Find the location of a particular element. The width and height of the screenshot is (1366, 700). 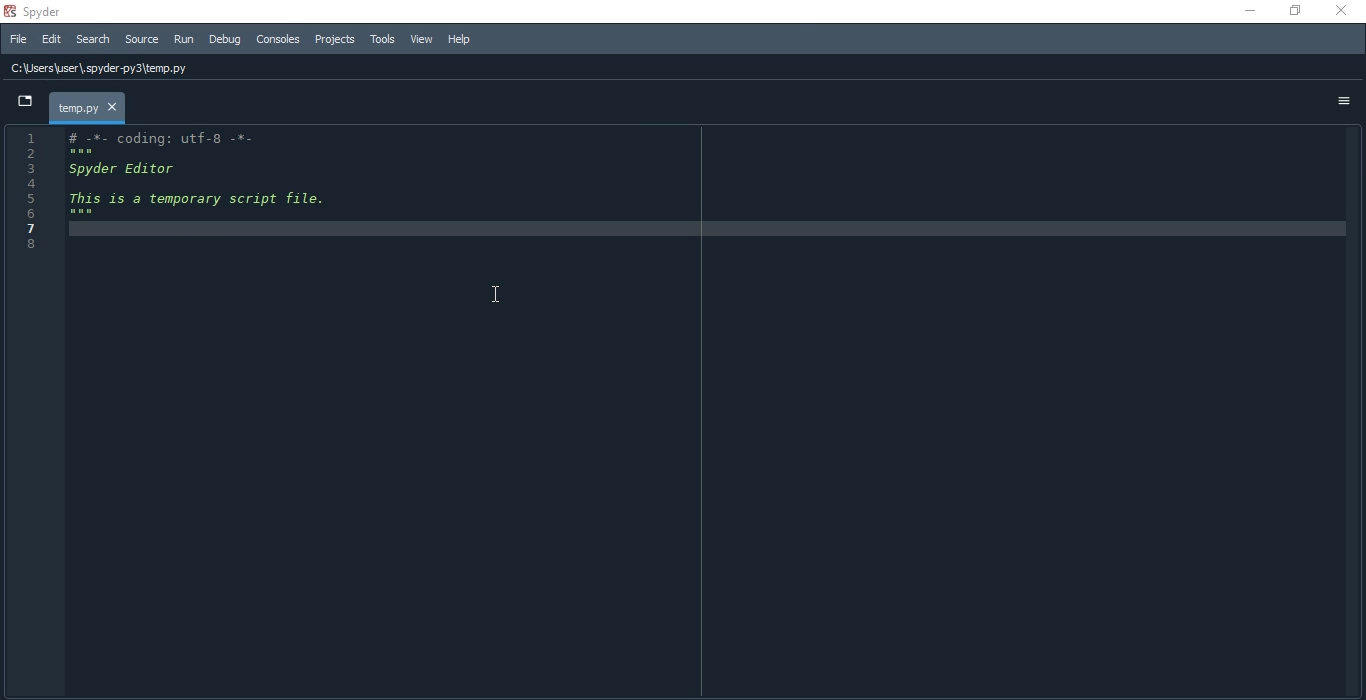

View is located at coordinates (422, 40).